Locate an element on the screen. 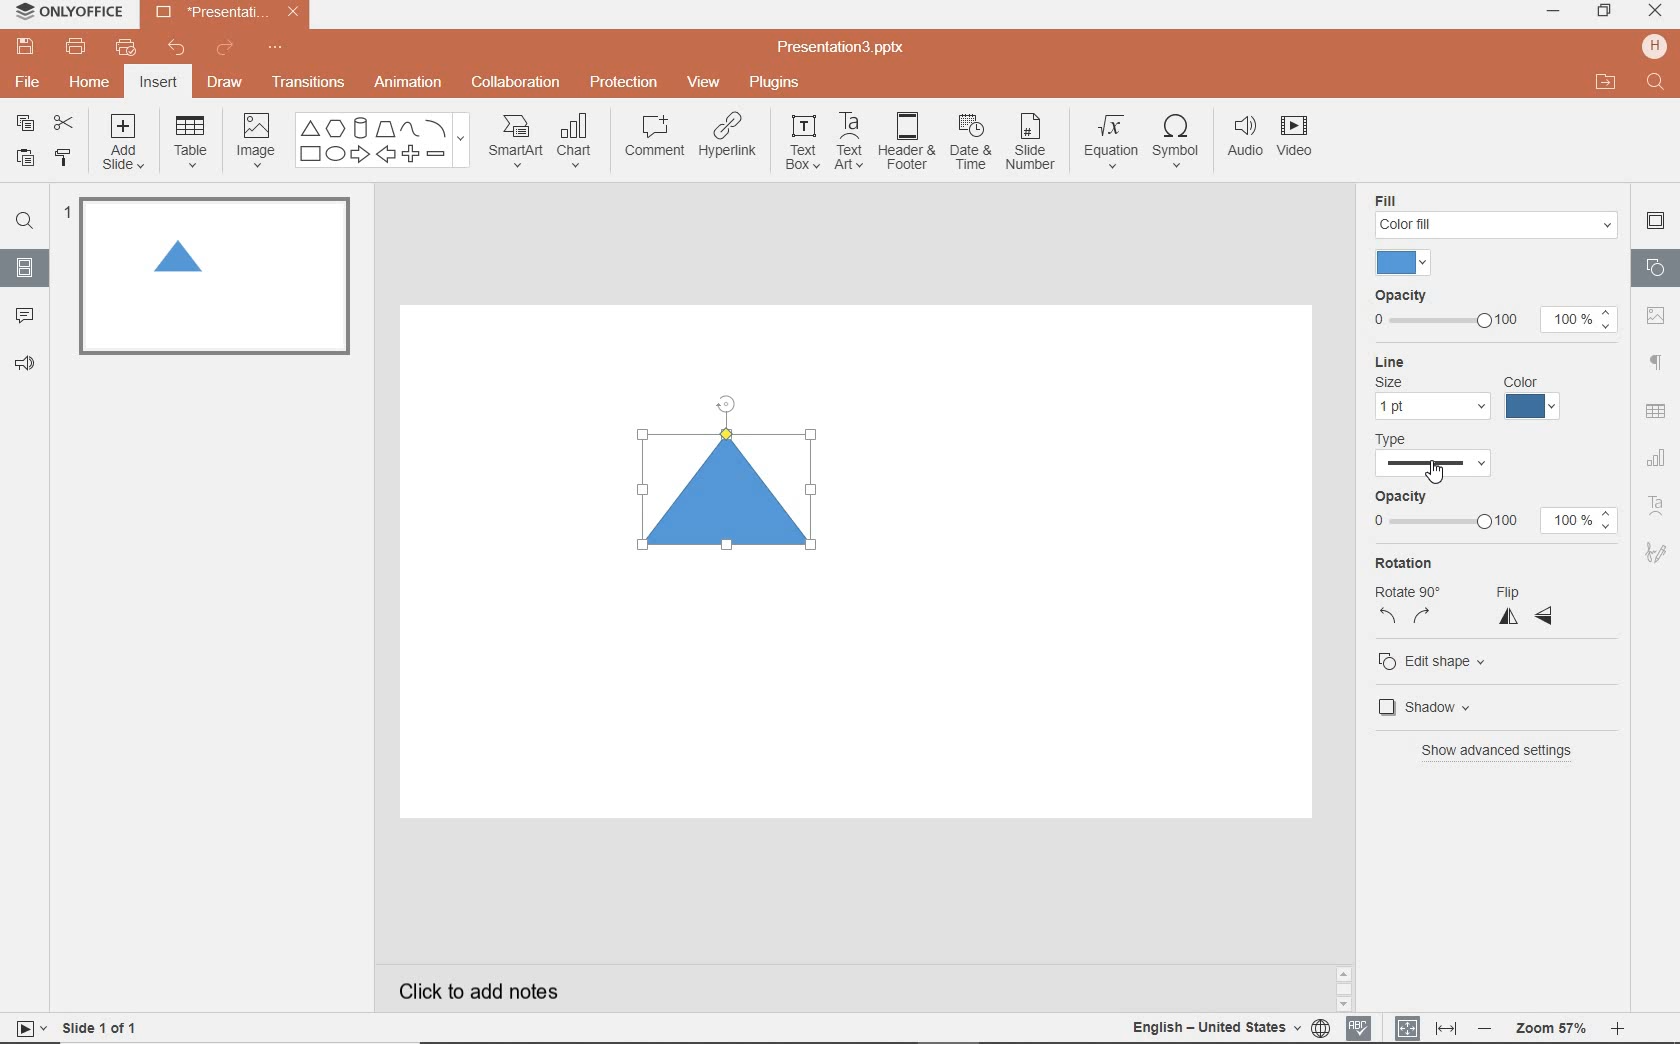 The width and height of the screenshot is (1680, 1044). FILE NAME is located at coordinates (844, 48).